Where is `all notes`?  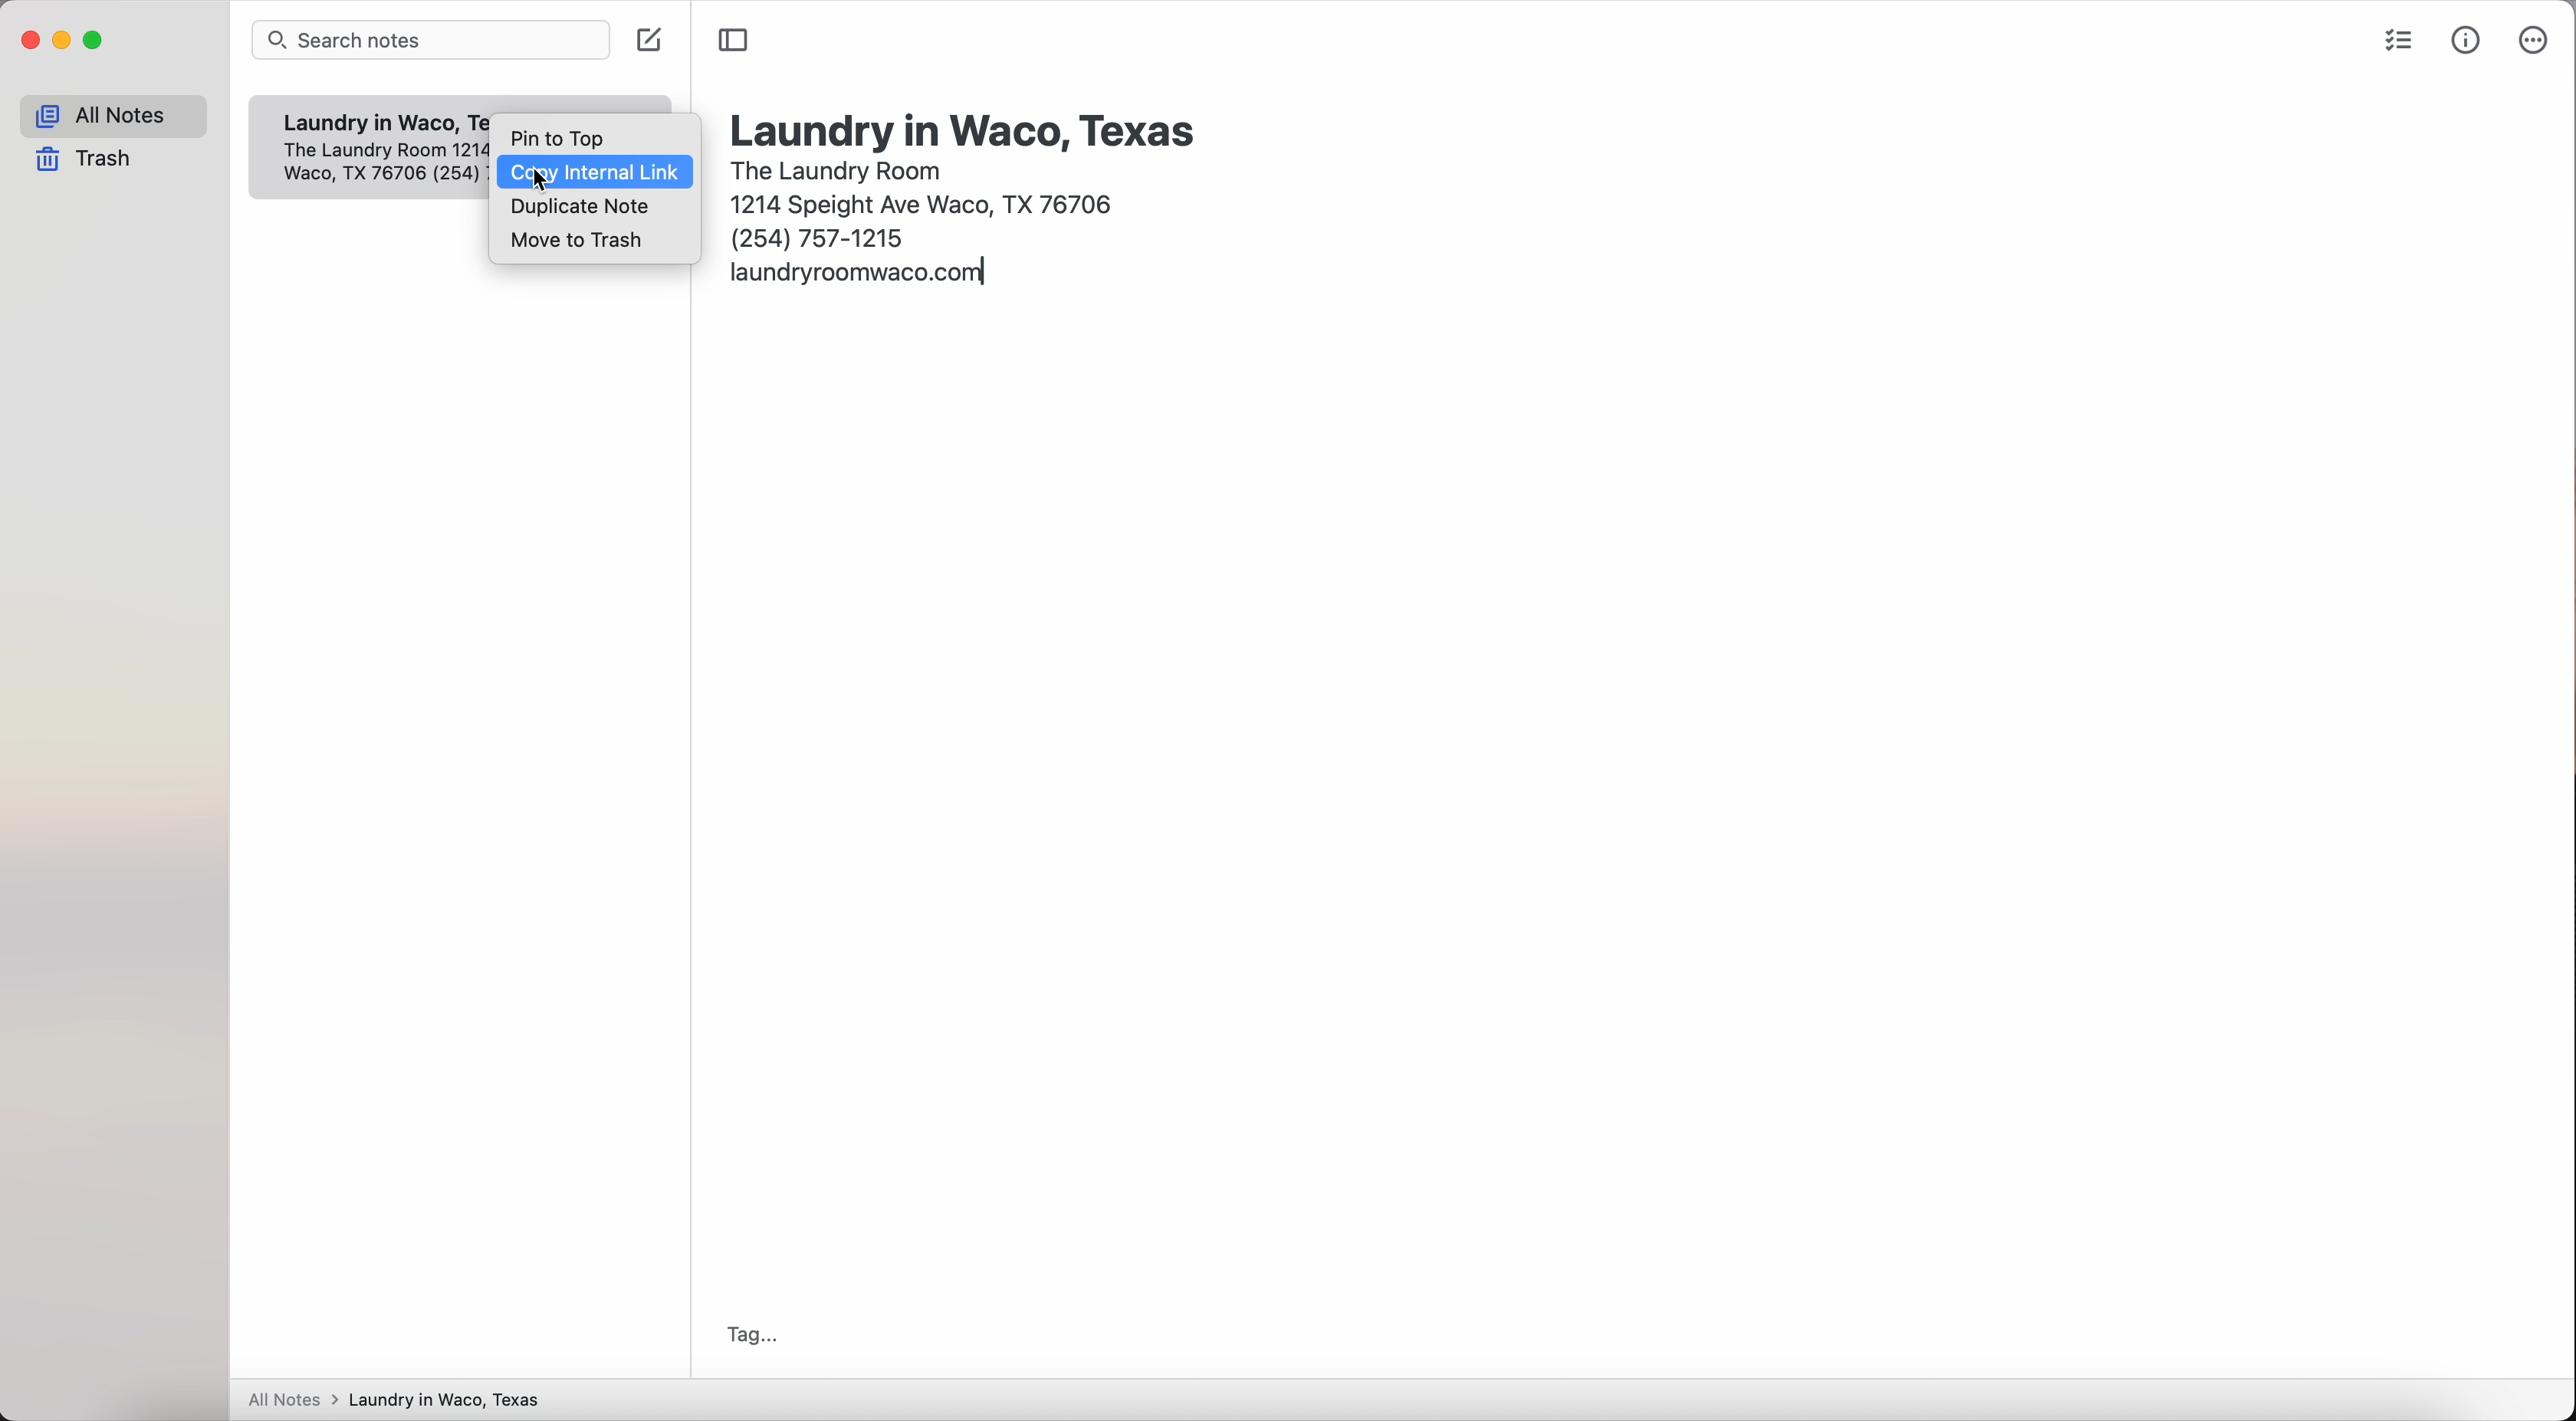
all notes is located at coordinates (113, 116).